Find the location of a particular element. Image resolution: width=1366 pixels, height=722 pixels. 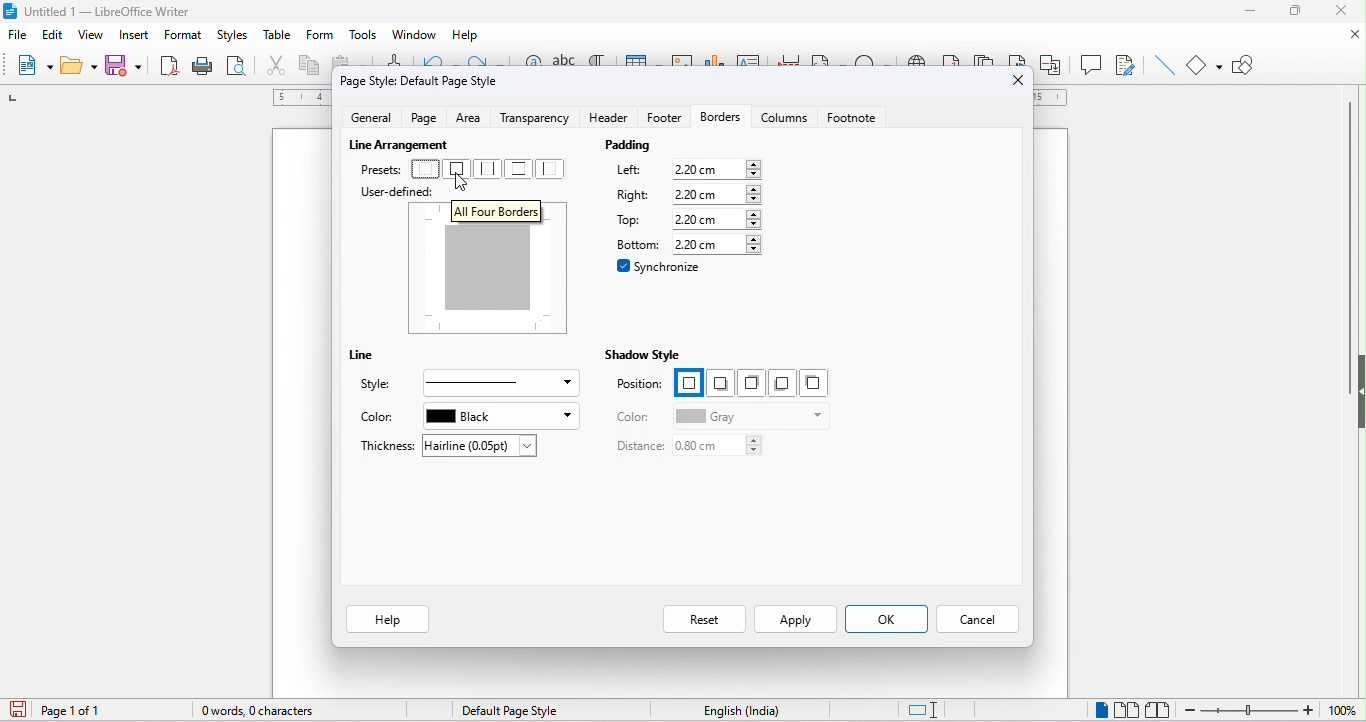

user defined is located at coordinates (413, 191).